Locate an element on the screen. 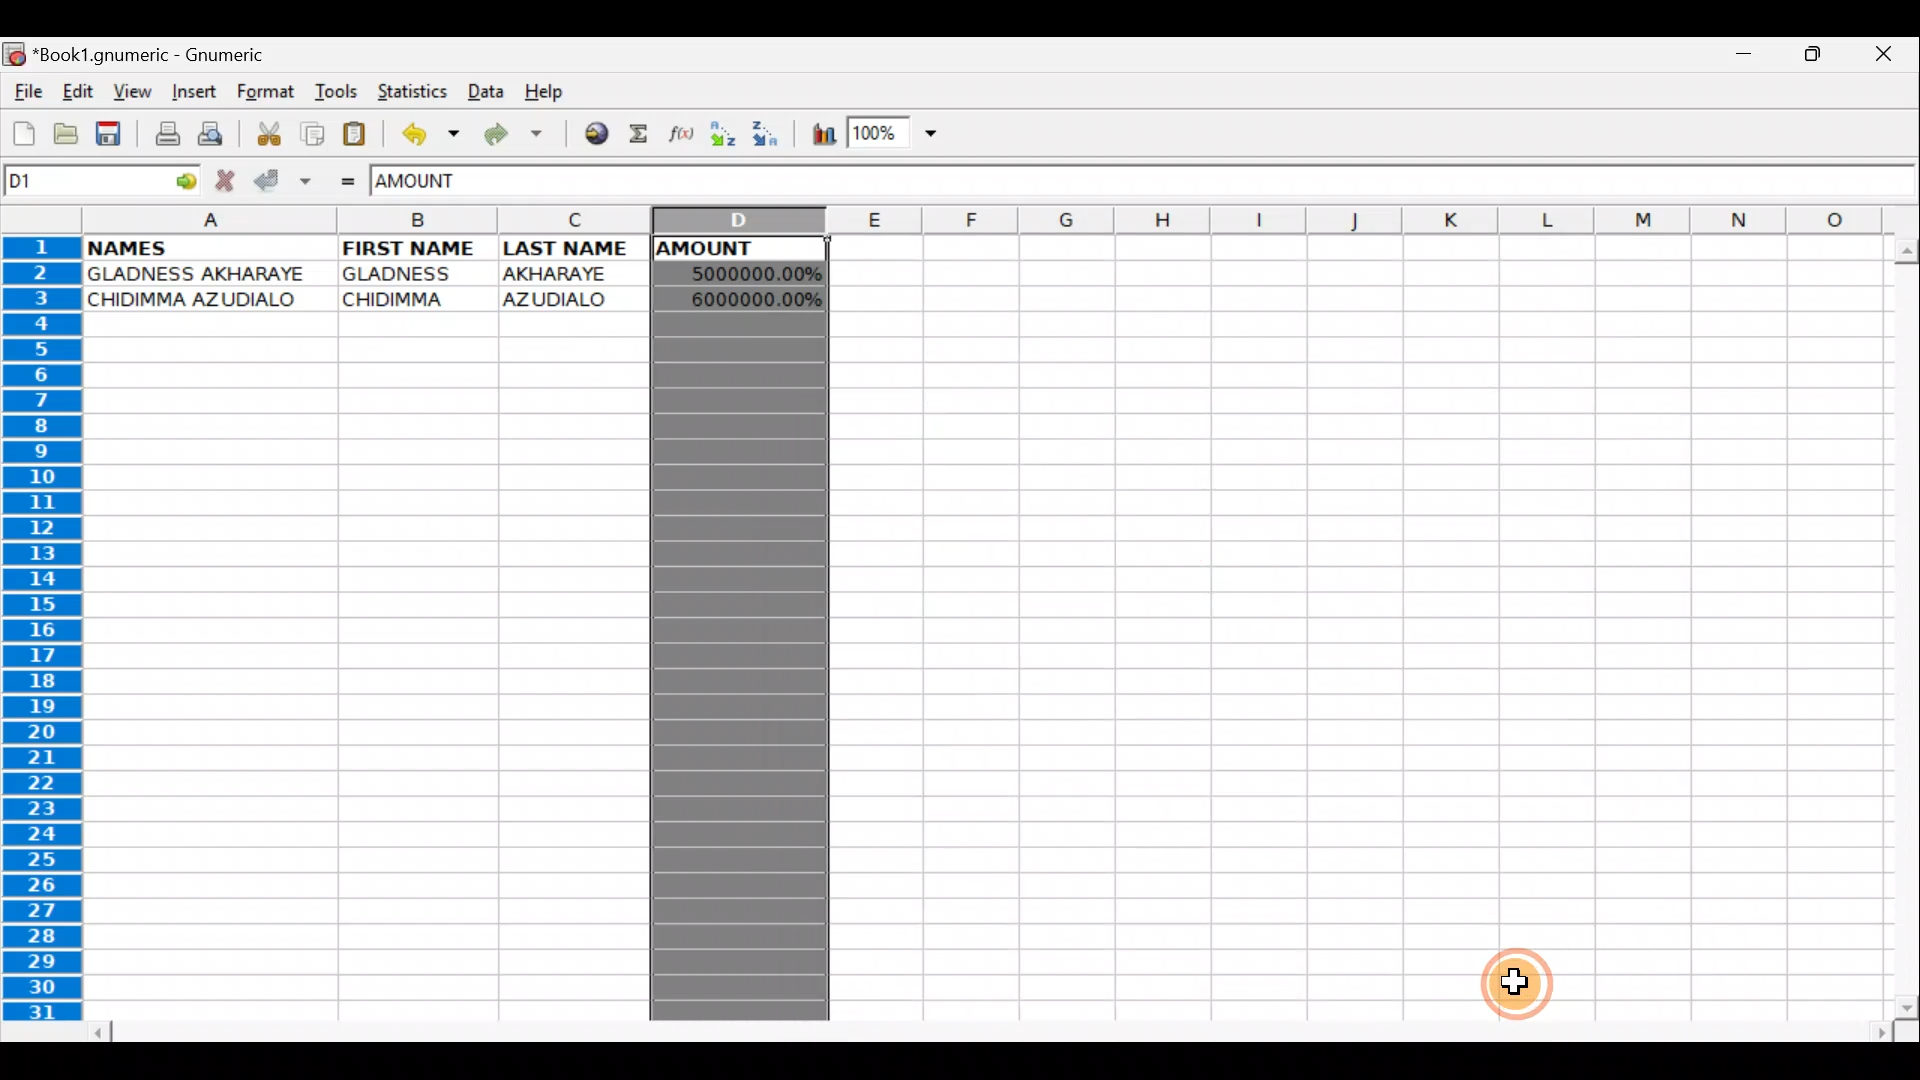 The height and width of the screenshot is (1080, 1920). Insert is located at coordinates (192, 95).